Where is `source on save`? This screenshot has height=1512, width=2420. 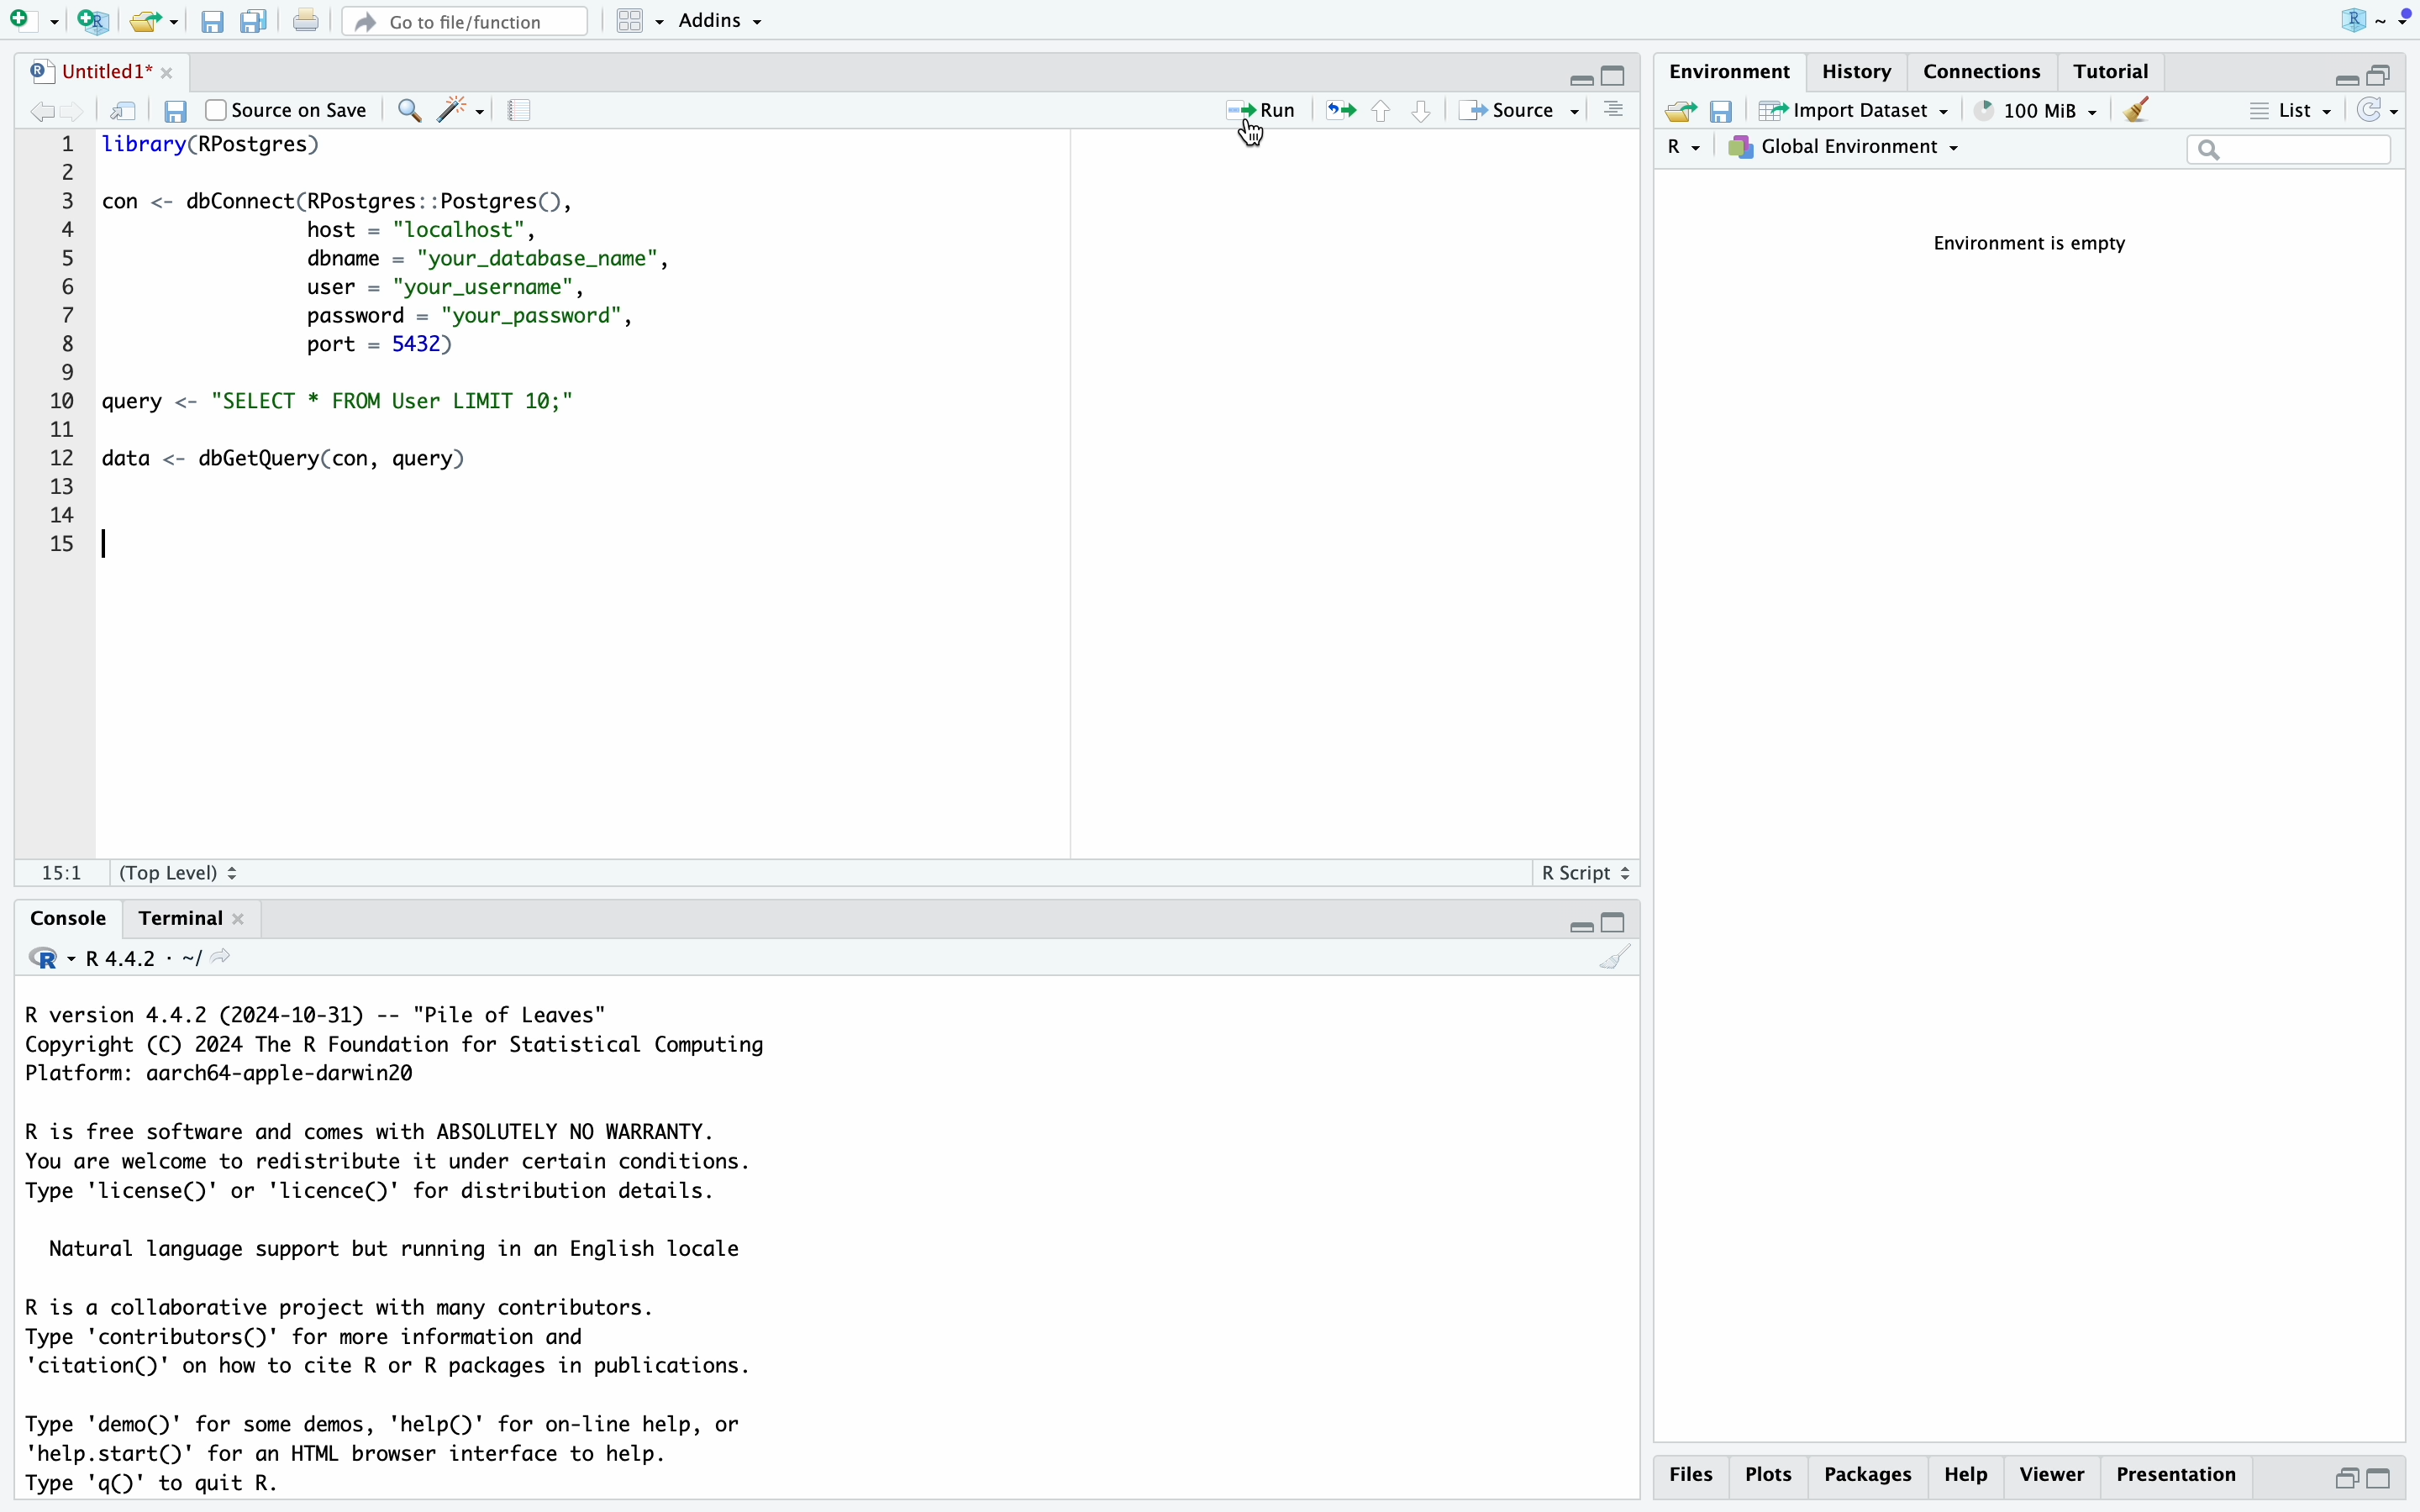
source on save is located at coordinates (291, 109).